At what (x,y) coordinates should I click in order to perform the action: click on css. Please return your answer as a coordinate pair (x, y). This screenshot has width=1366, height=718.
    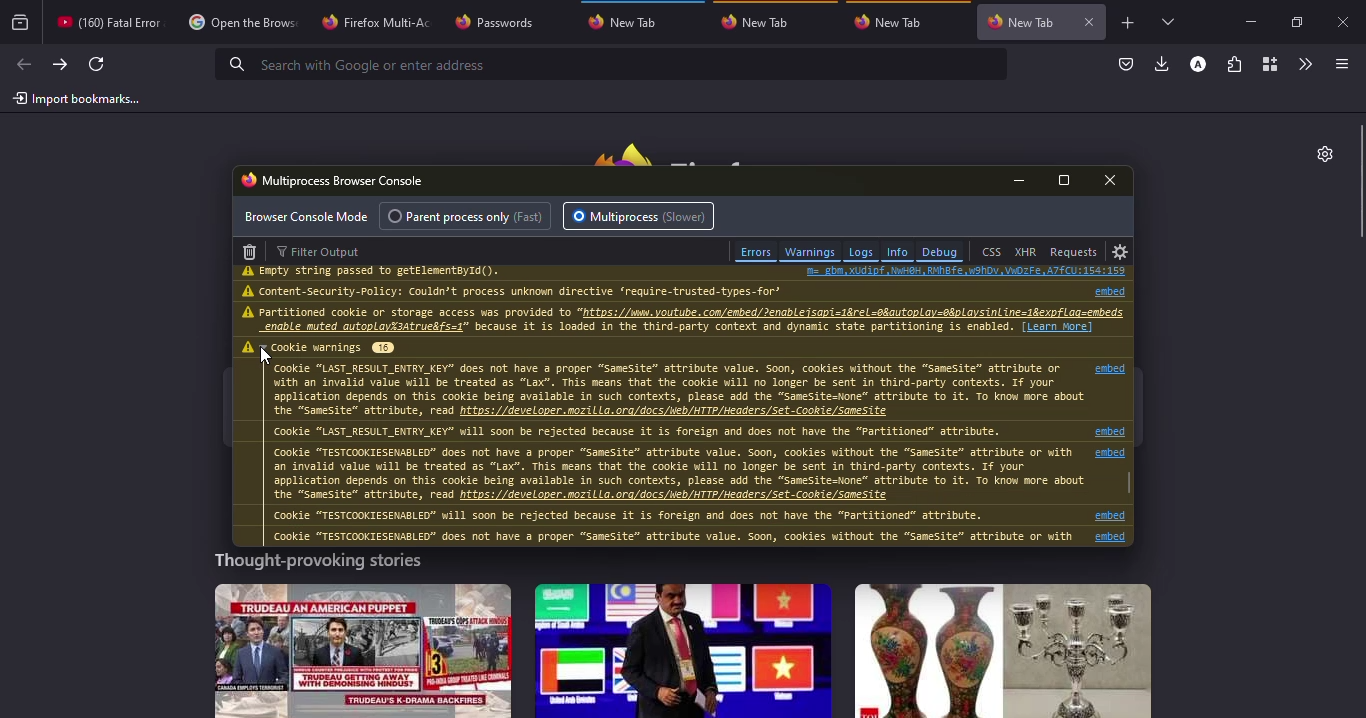
    Looking at the image, I should click on (991, 252).